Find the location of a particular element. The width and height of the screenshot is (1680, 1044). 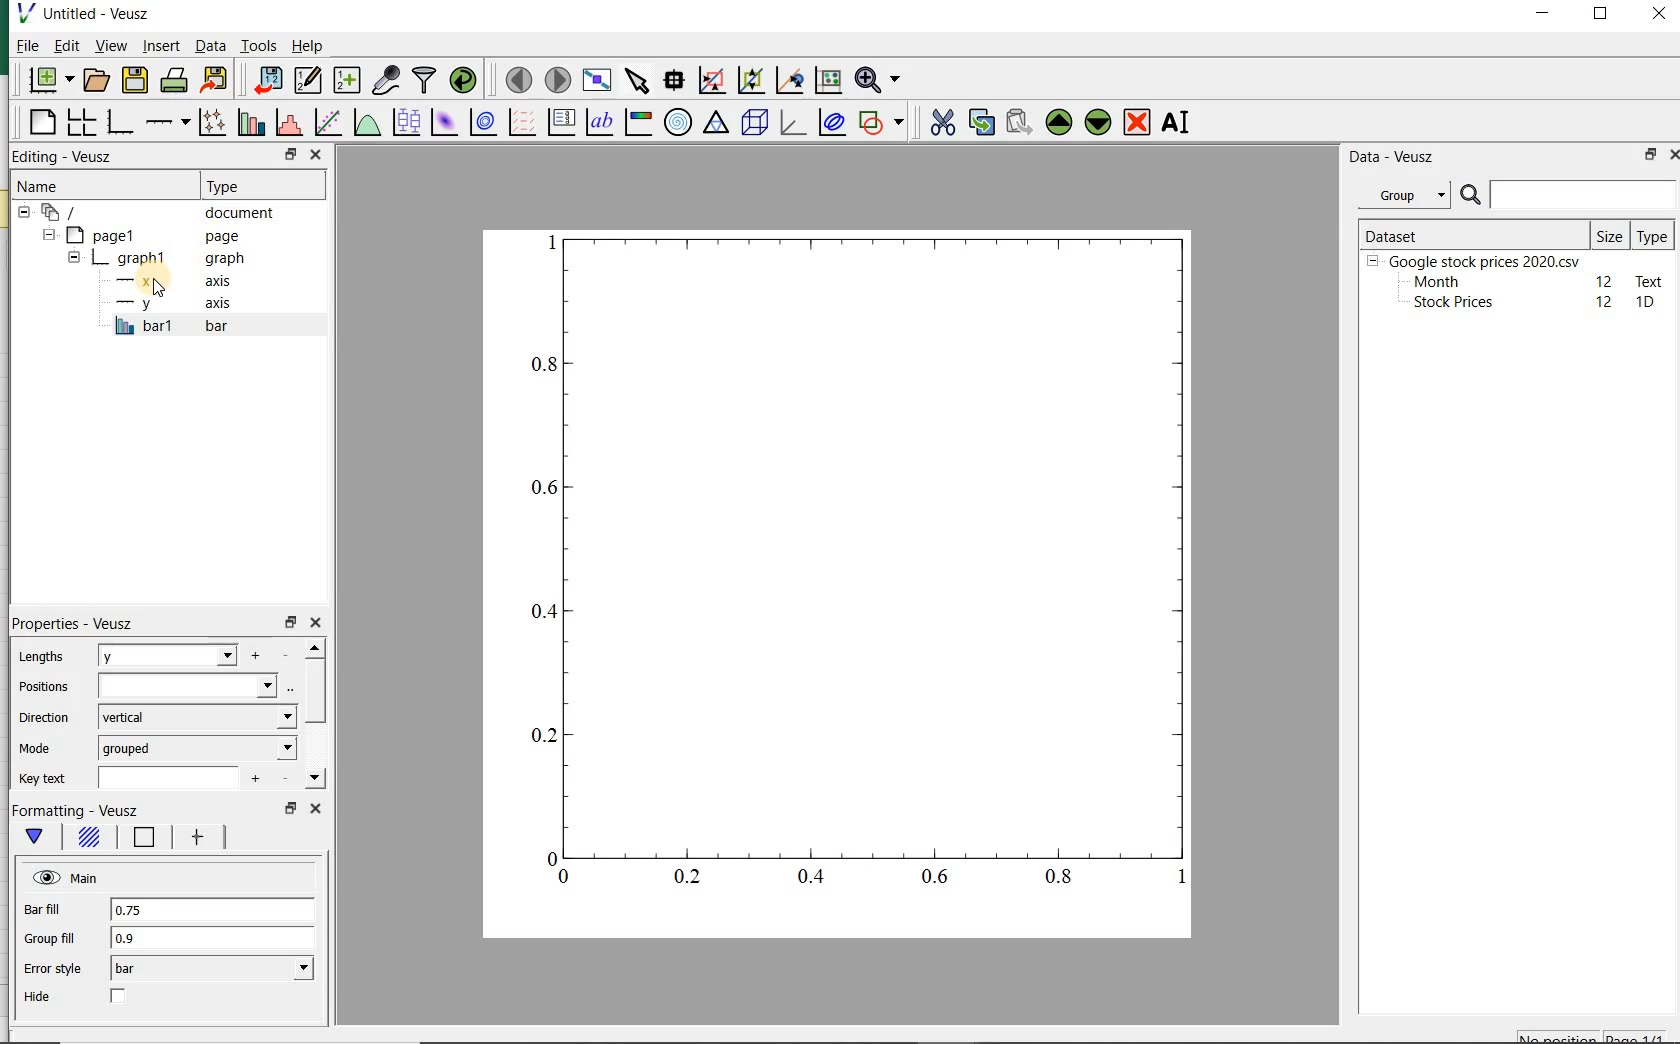

positions is located at coordinates (43, 687).